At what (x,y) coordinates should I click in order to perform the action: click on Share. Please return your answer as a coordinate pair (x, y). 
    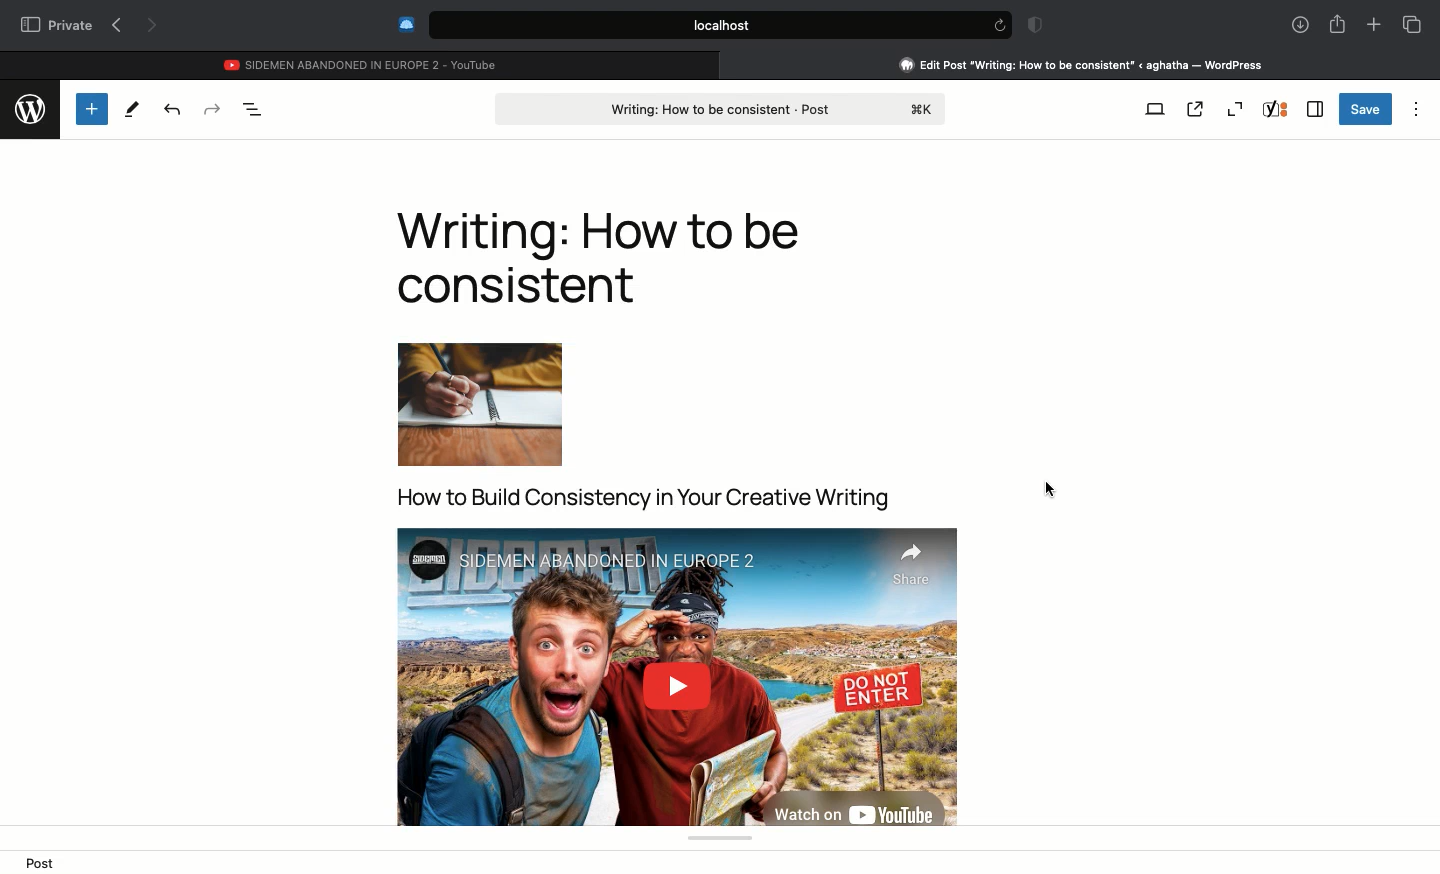
    Looking at the image, I should click on (1337, 22).